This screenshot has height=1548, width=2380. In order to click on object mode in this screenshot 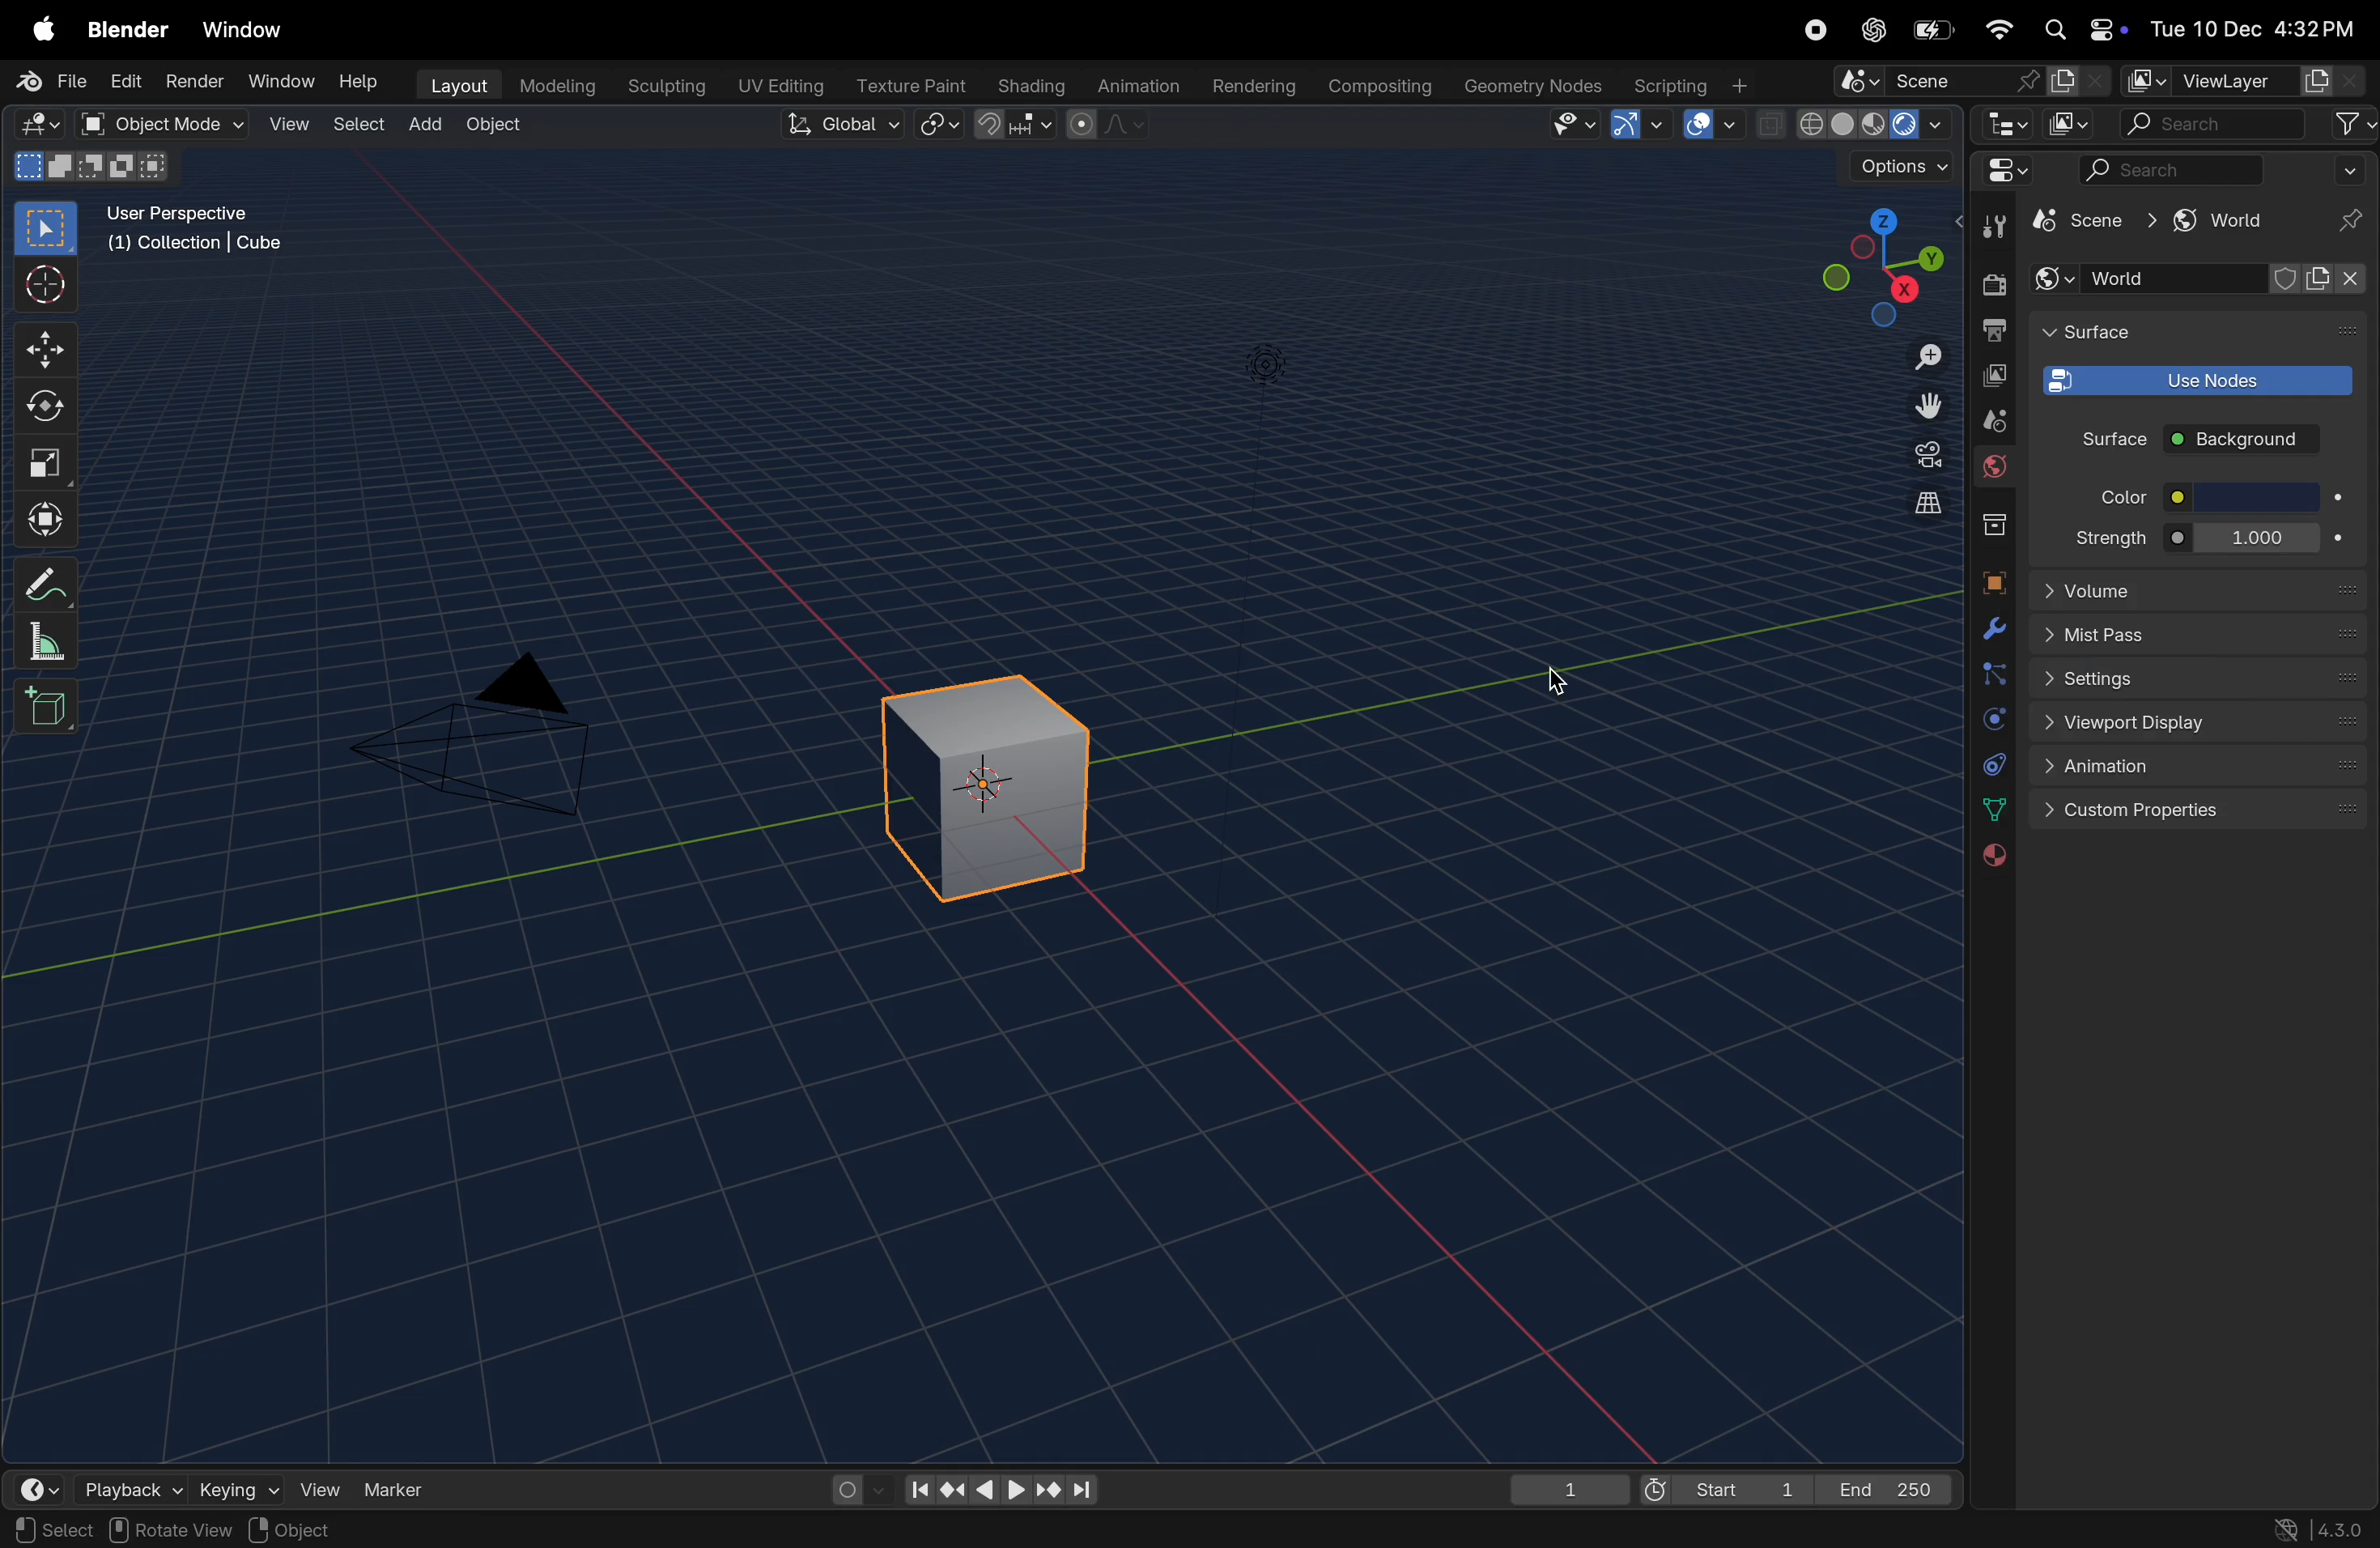, I will do `click(166, 124)`.